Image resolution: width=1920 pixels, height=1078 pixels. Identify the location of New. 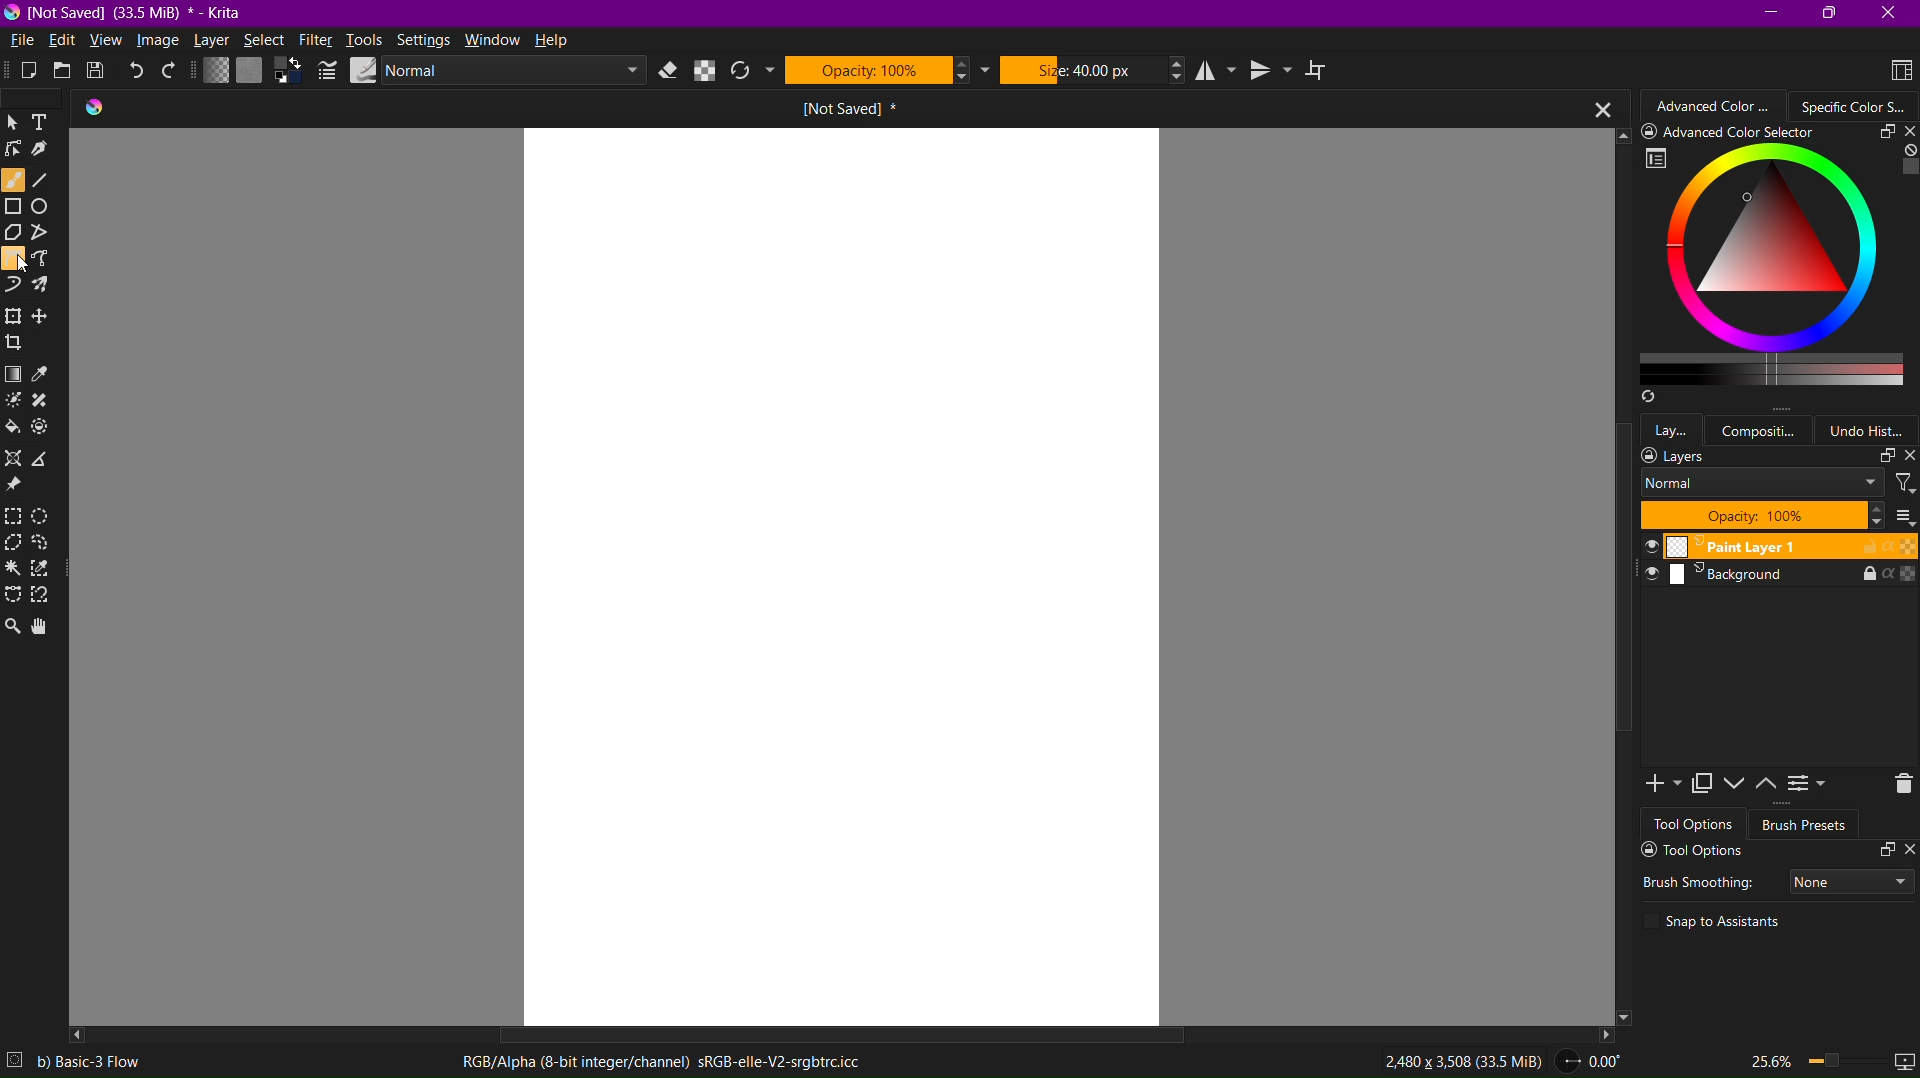
(19, 73).